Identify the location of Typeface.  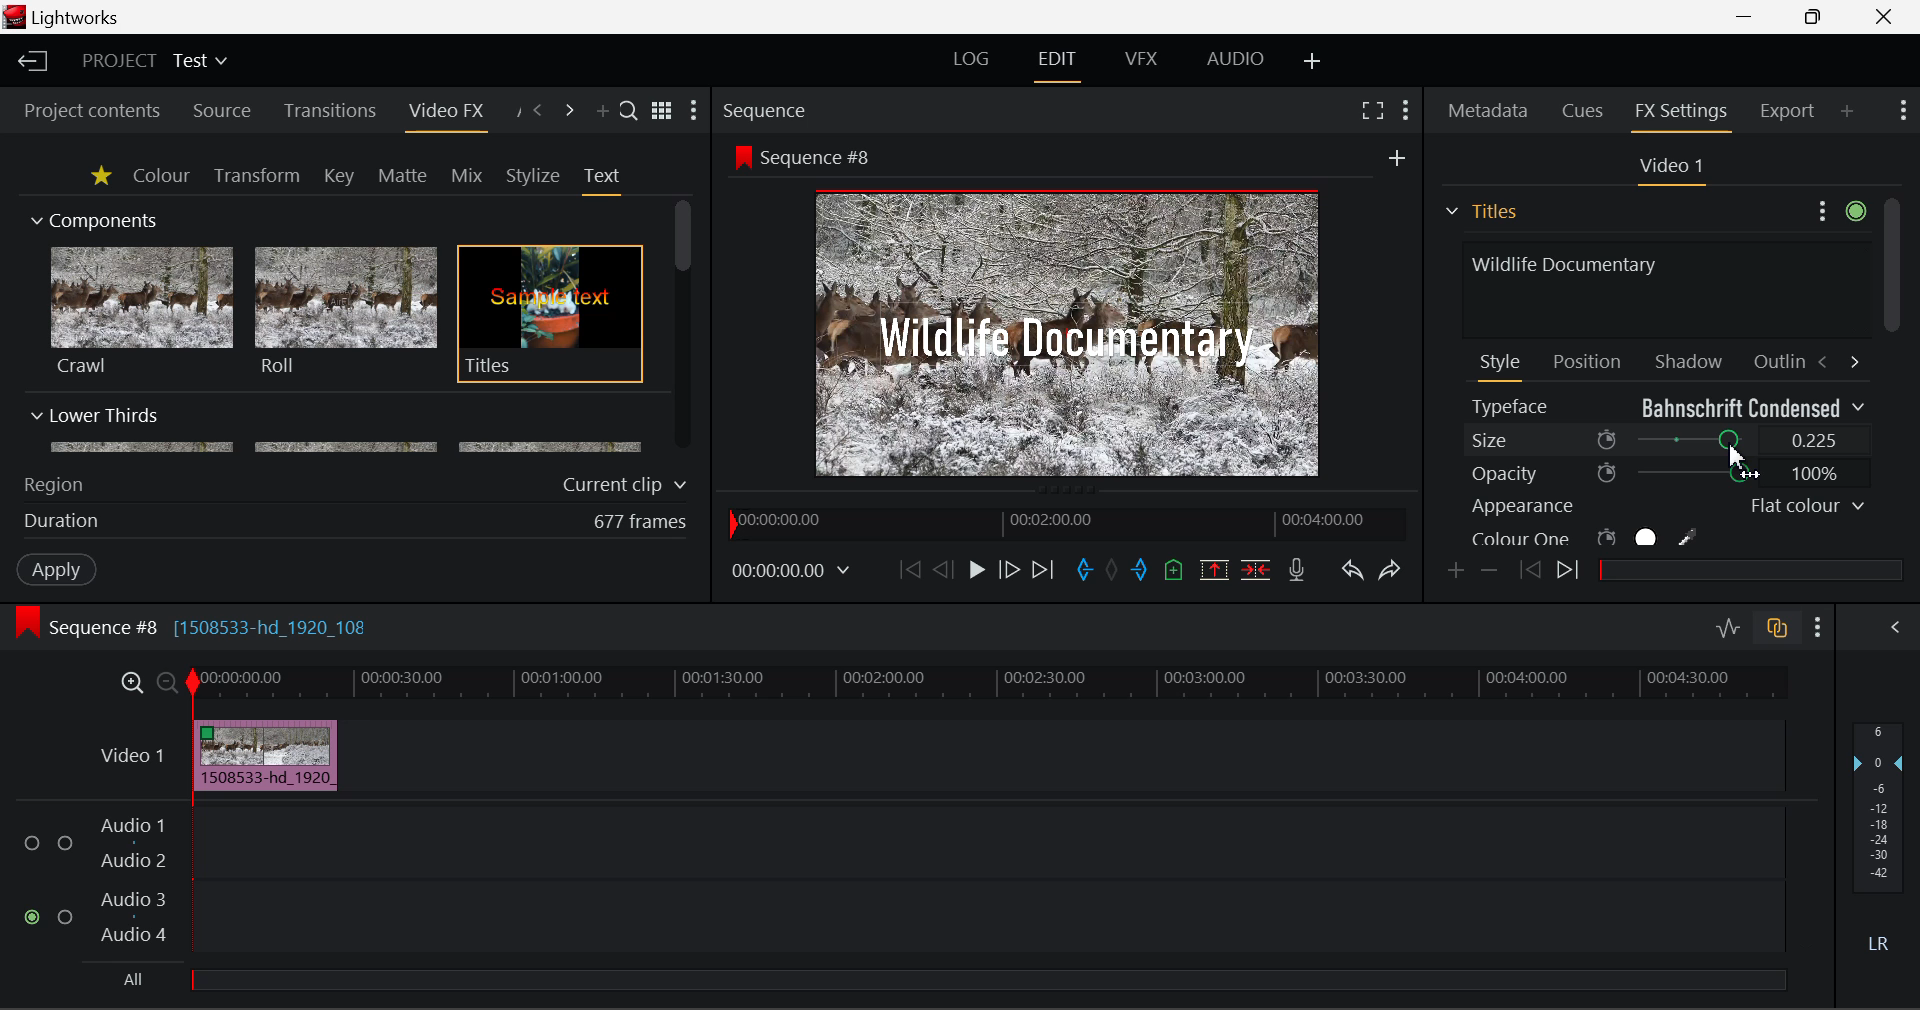
(1668, 407).